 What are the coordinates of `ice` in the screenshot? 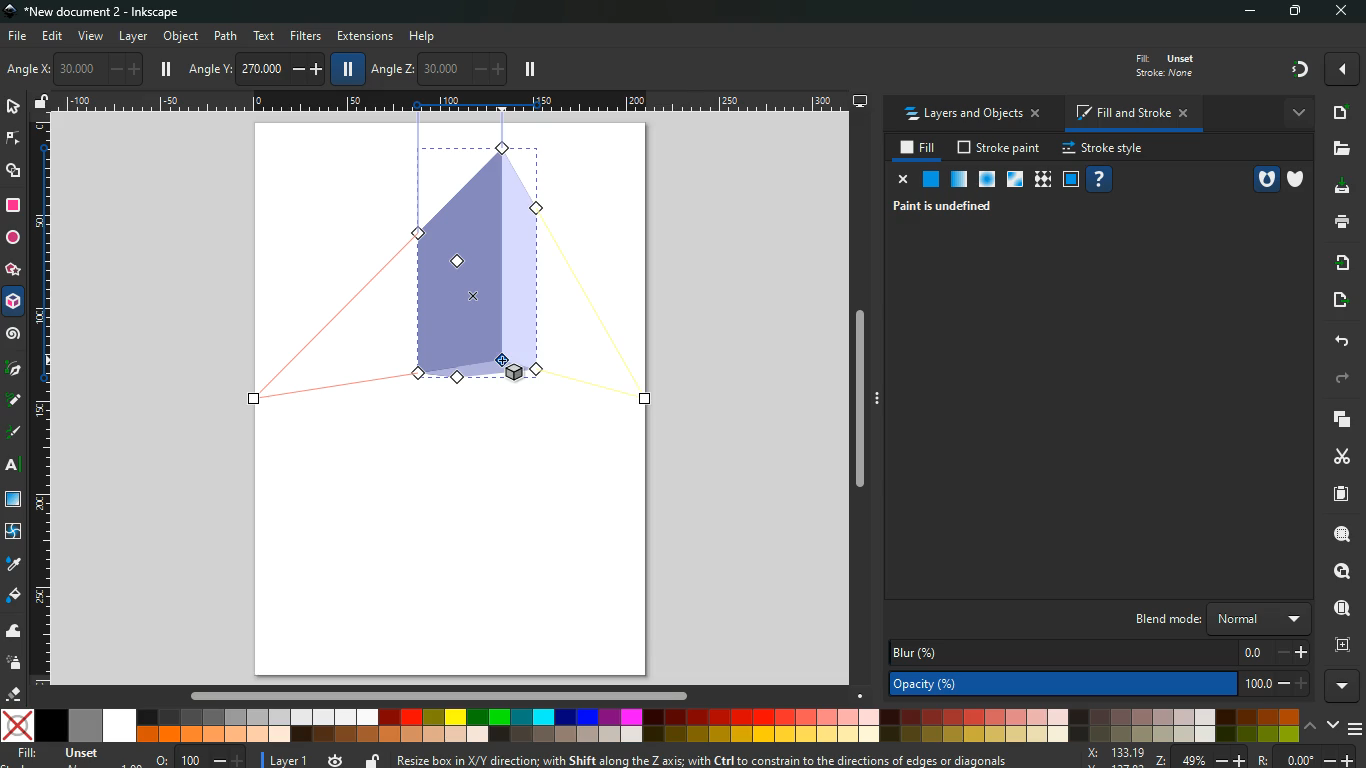 It's located at (985, 181).